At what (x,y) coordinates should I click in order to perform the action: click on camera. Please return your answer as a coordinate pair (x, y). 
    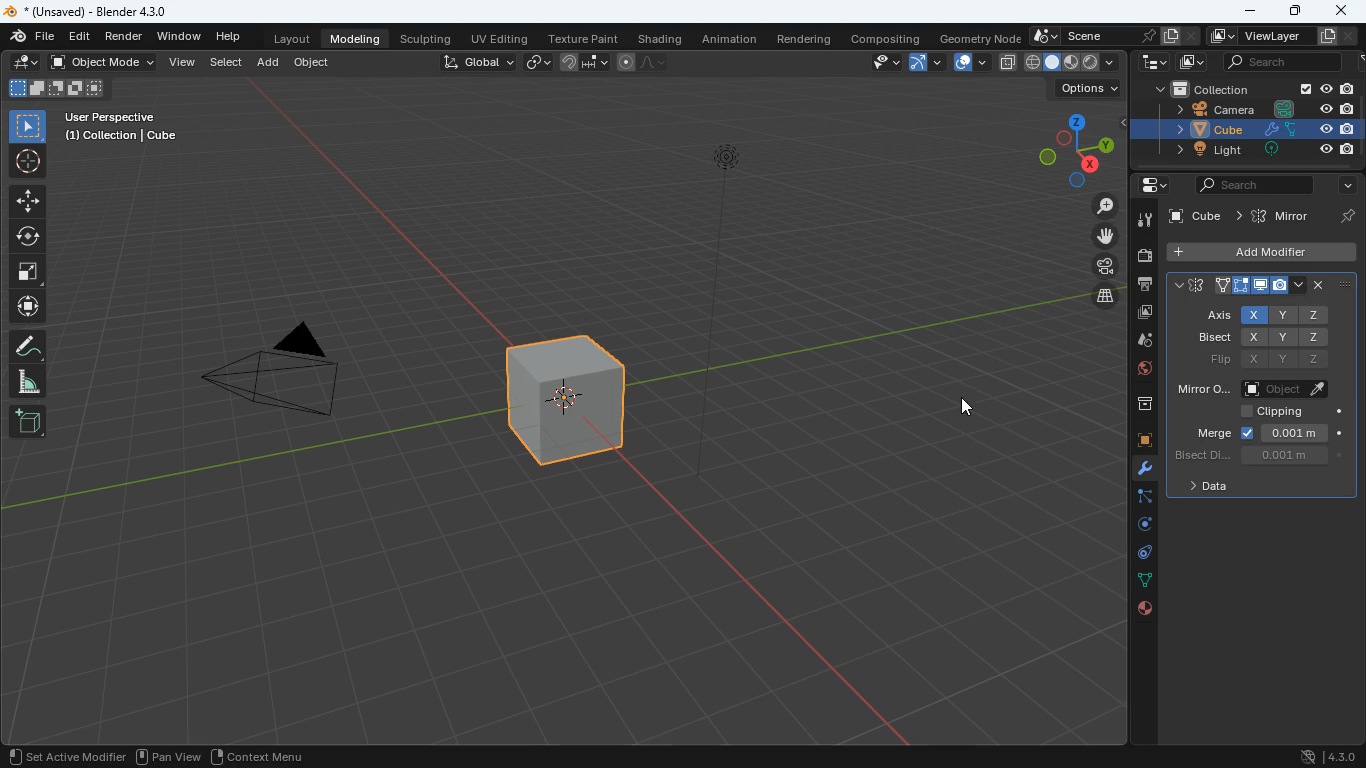
    Looking at the image, I should click on (1105, 266).